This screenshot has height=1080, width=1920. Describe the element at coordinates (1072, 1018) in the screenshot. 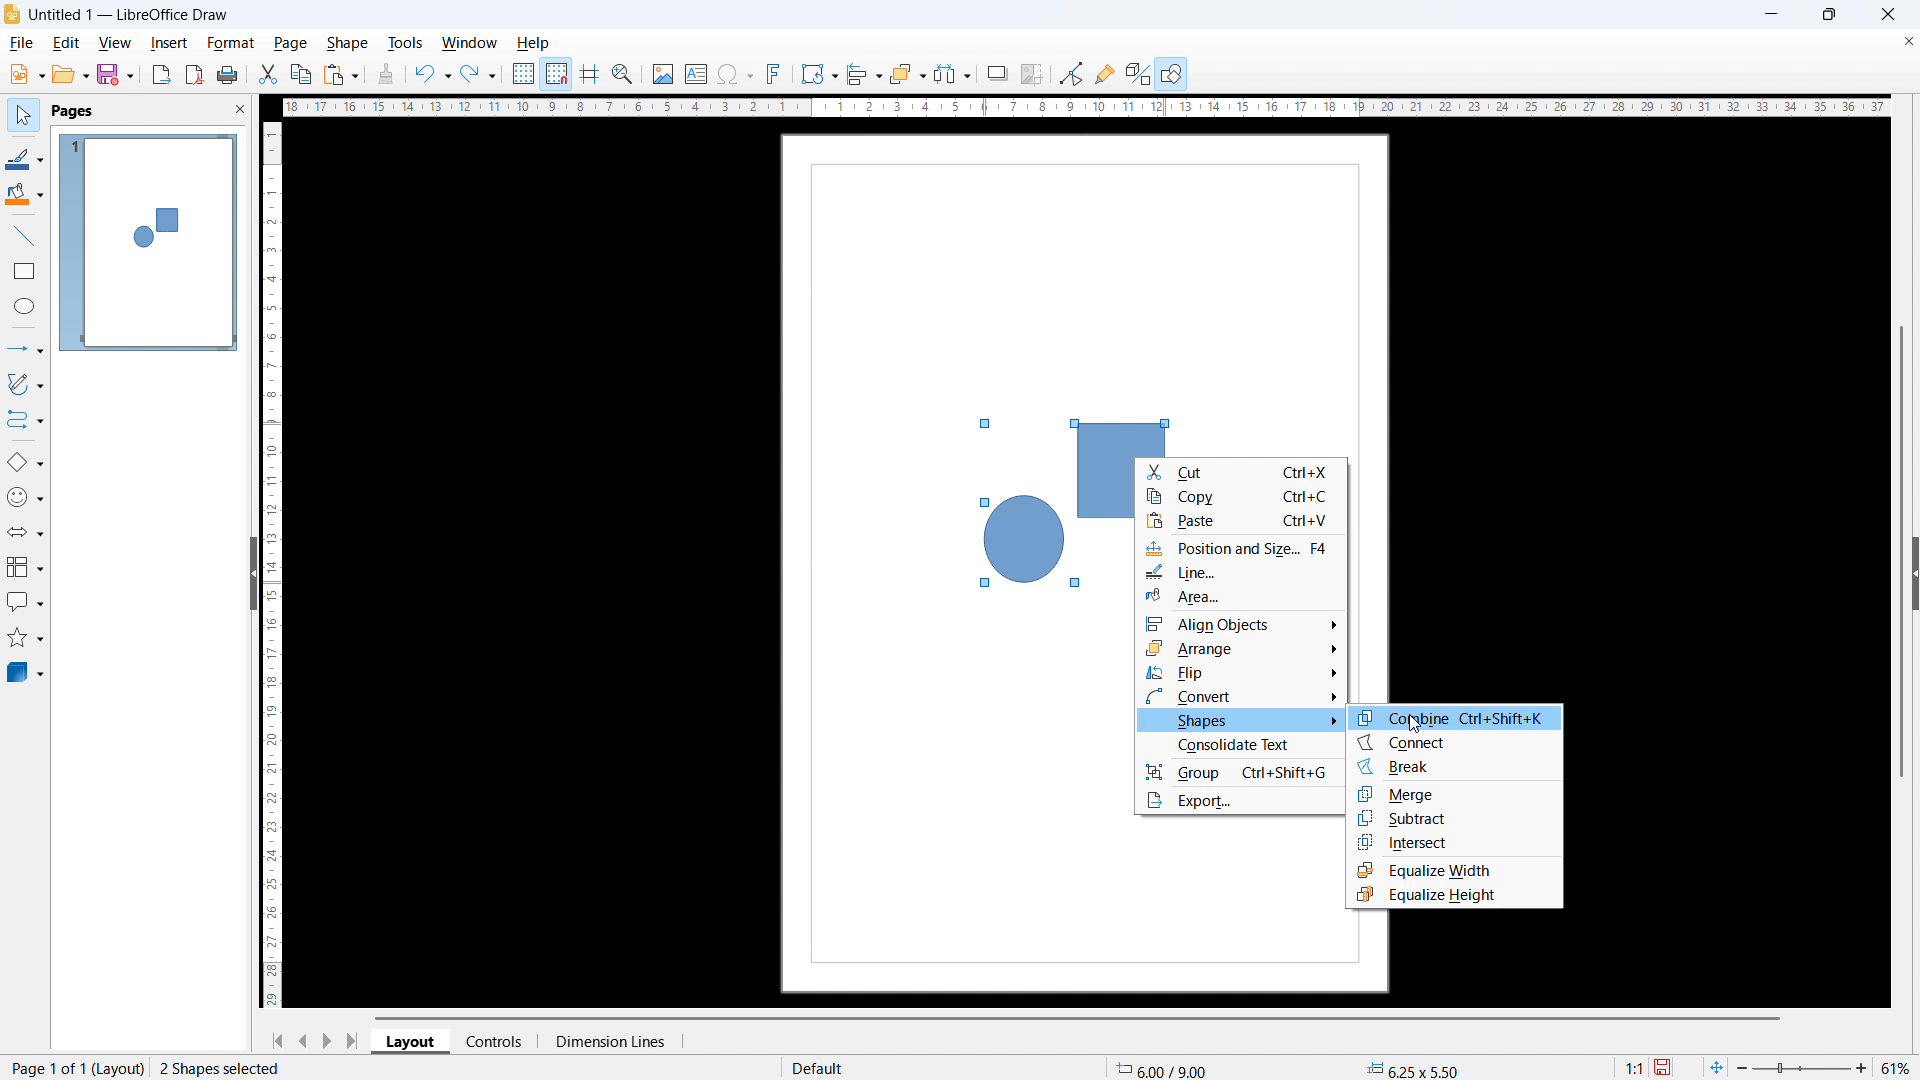

I see `horizontal scrollbar` at that location.